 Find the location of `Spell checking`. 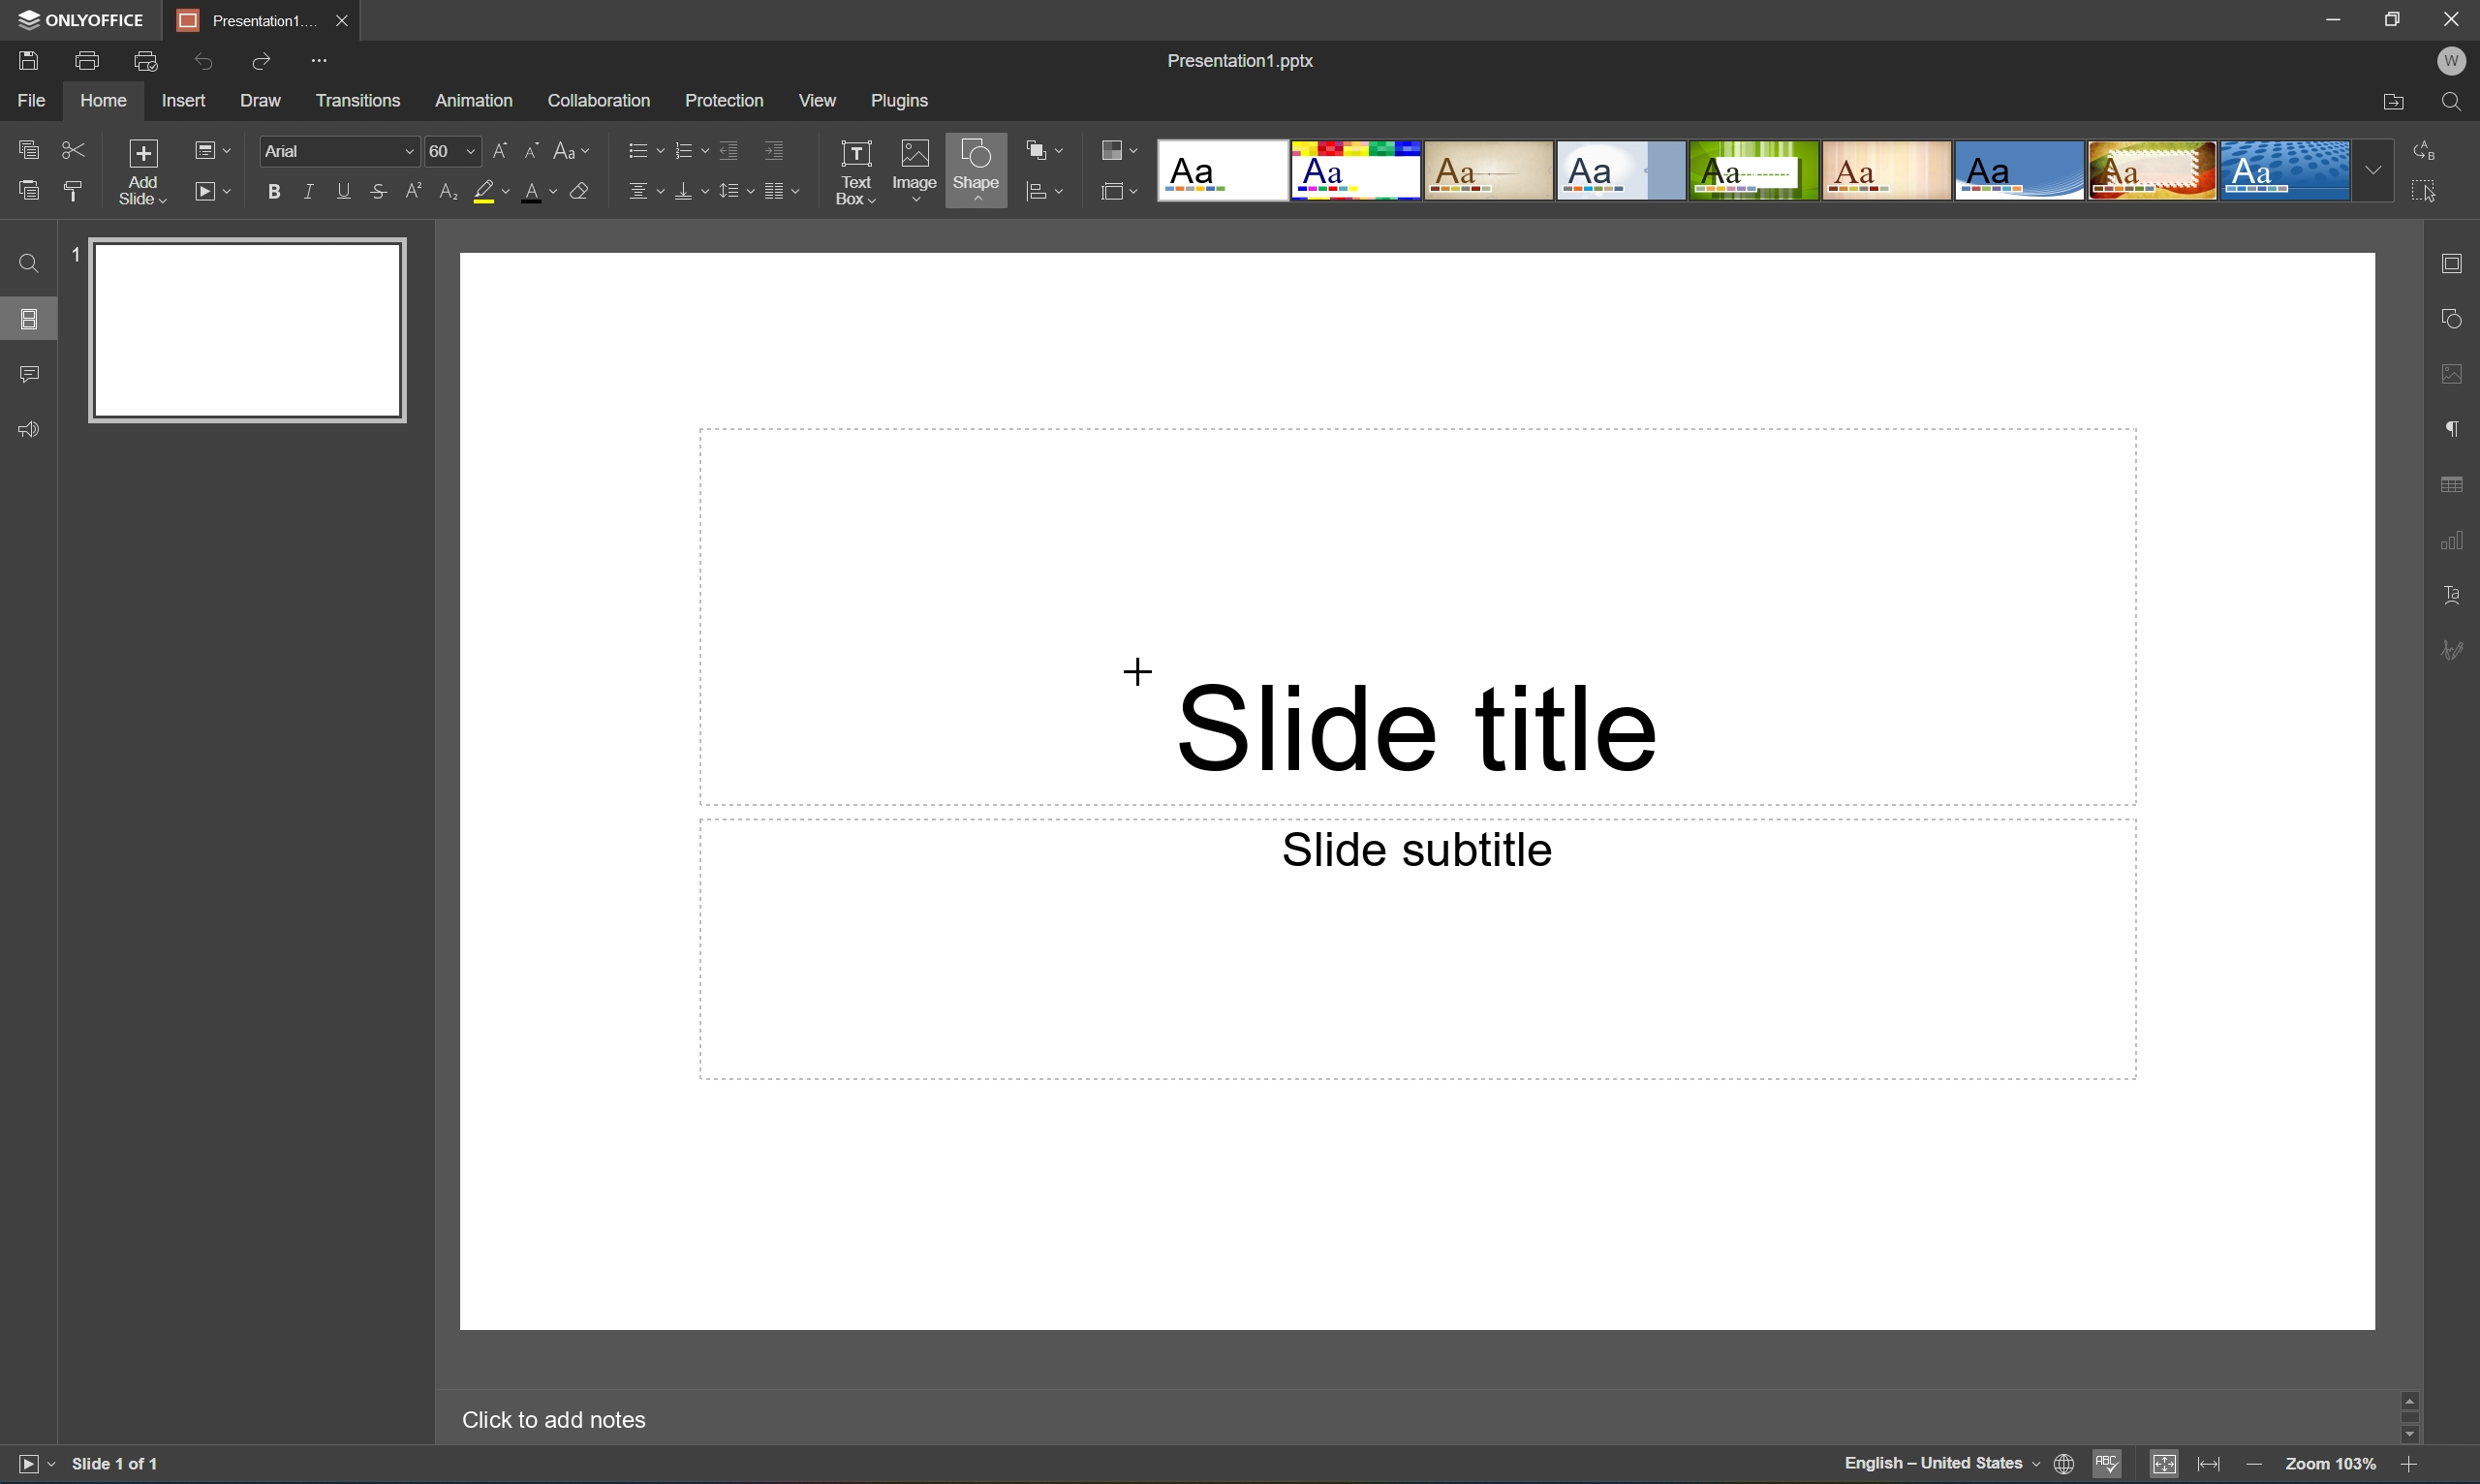

Spell checking is located at coordinates (2104, 1469).